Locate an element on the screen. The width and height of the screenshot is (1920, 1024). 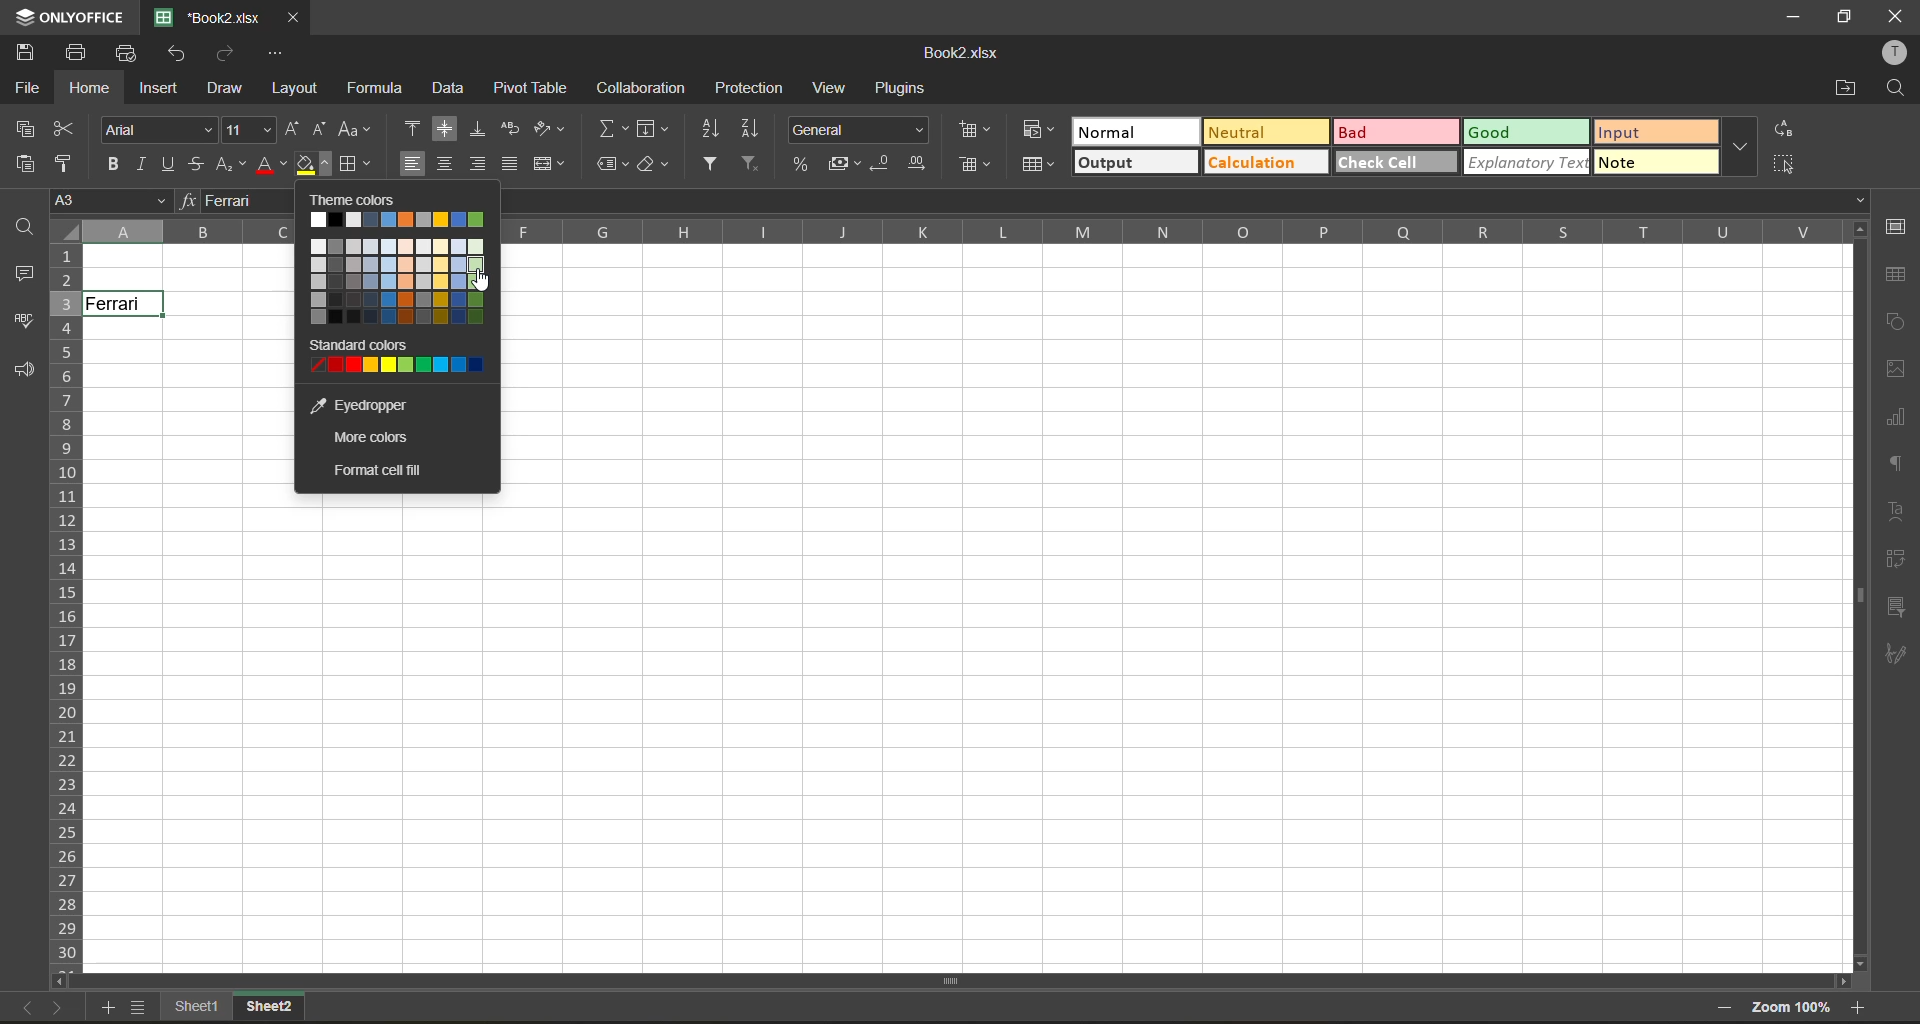
note is located at coordinates (1658, 162).